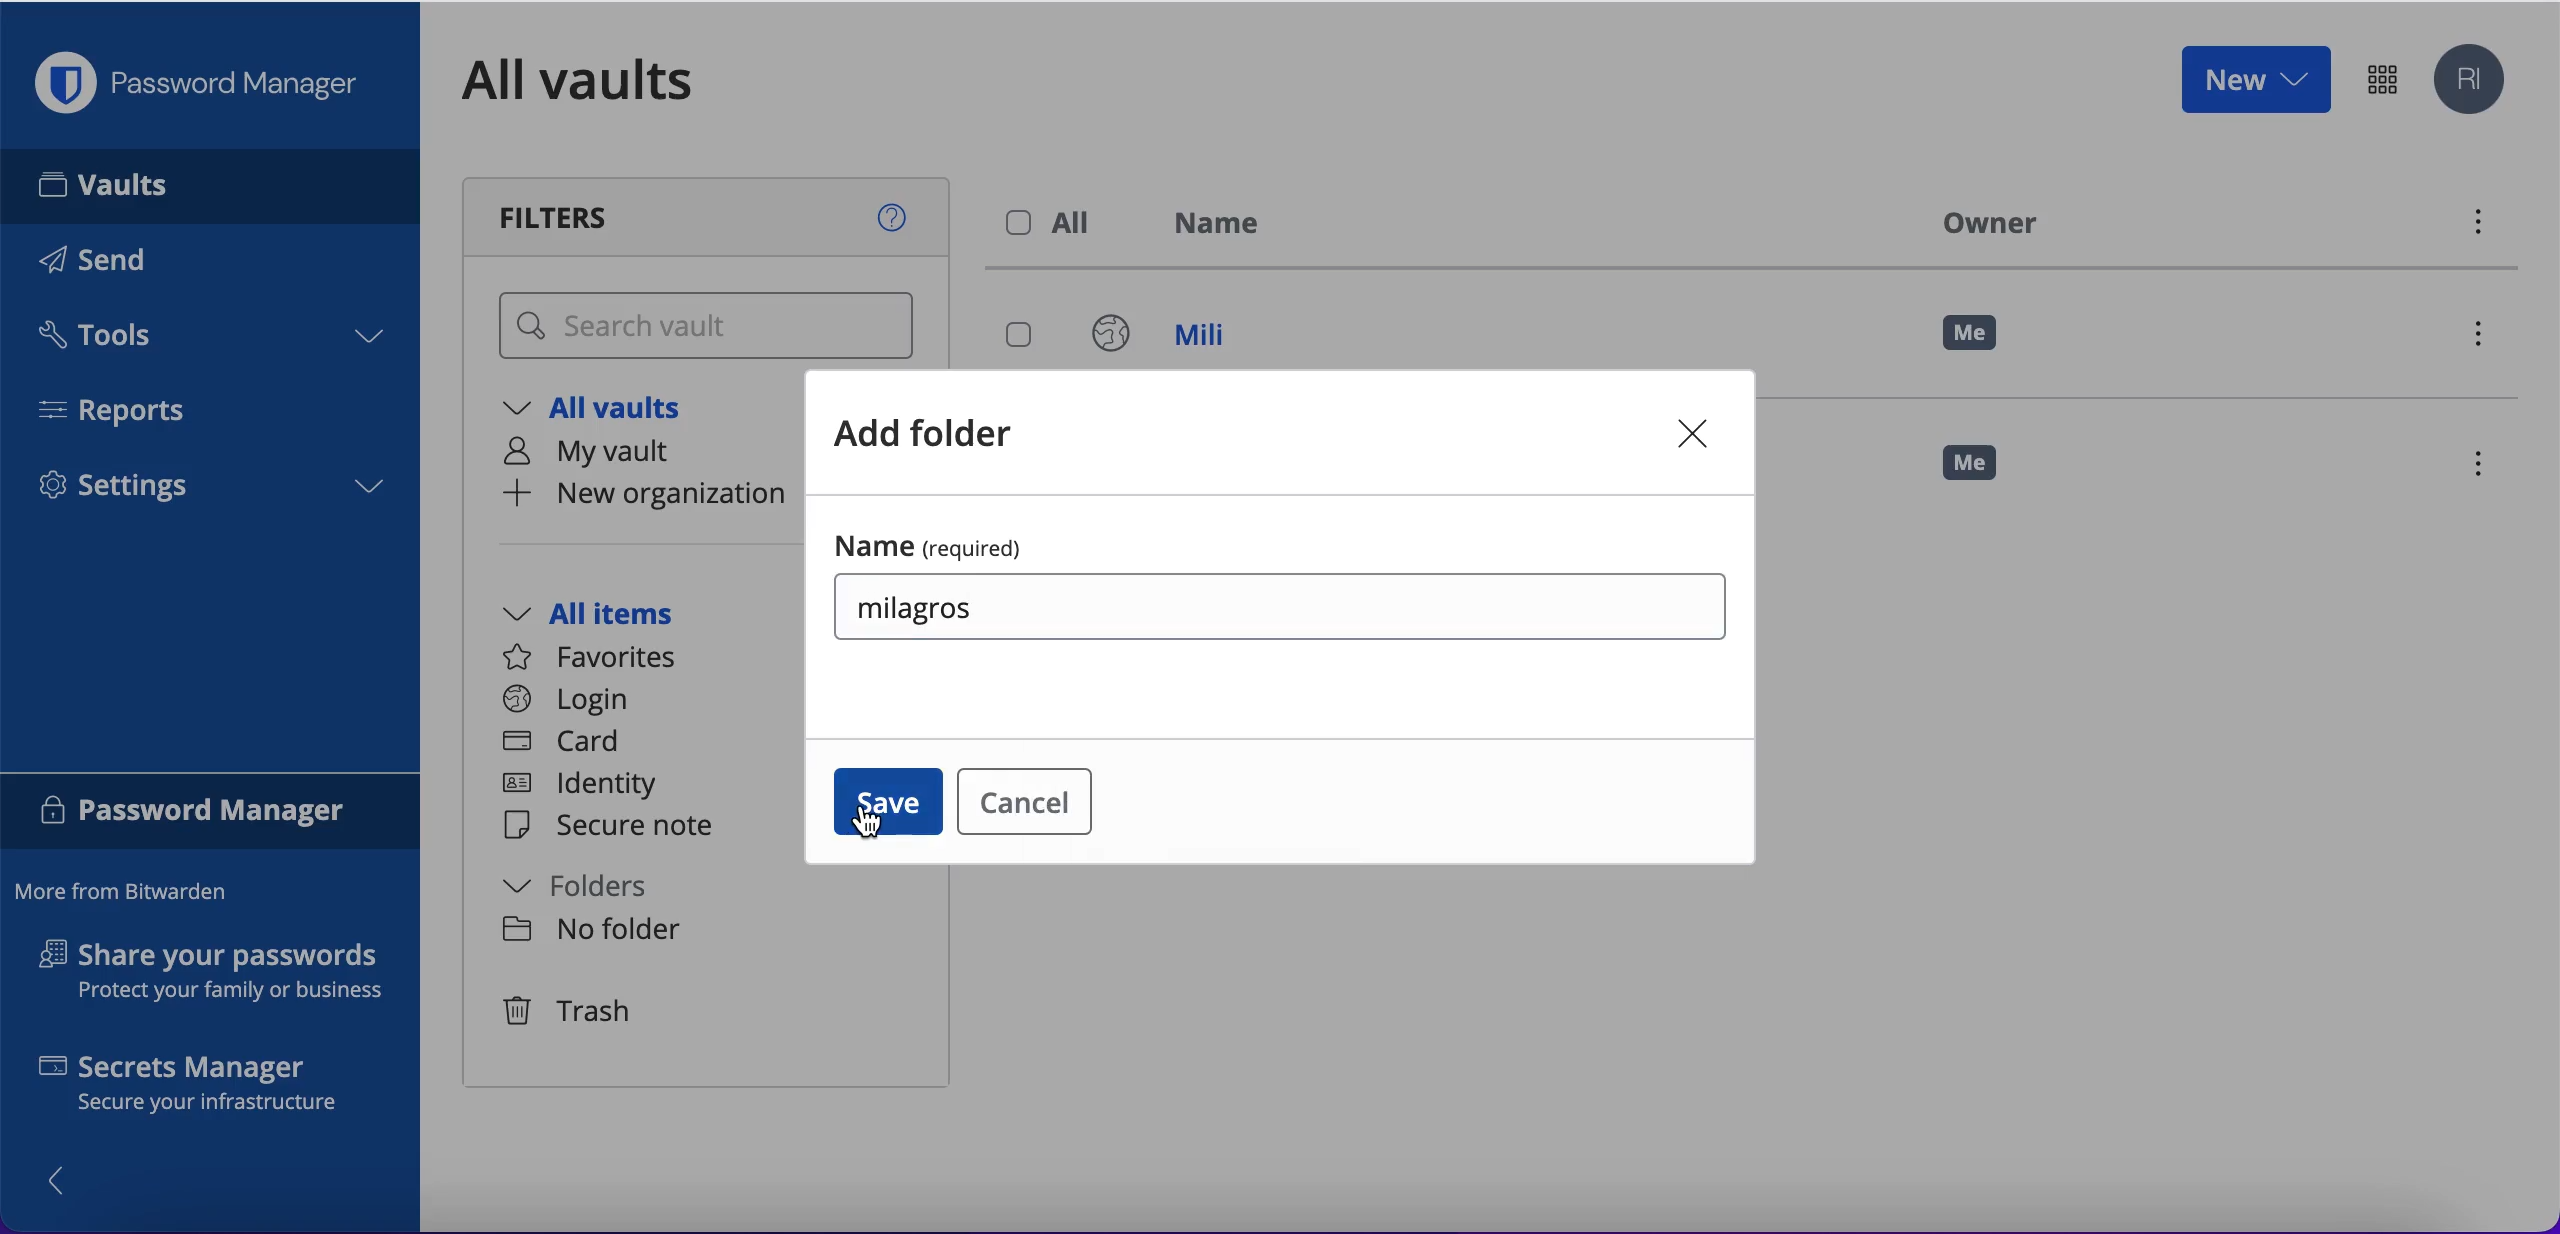 The width and height of the screenshot is (2560, 1234). I want to click on password manager, so click(206, 83).